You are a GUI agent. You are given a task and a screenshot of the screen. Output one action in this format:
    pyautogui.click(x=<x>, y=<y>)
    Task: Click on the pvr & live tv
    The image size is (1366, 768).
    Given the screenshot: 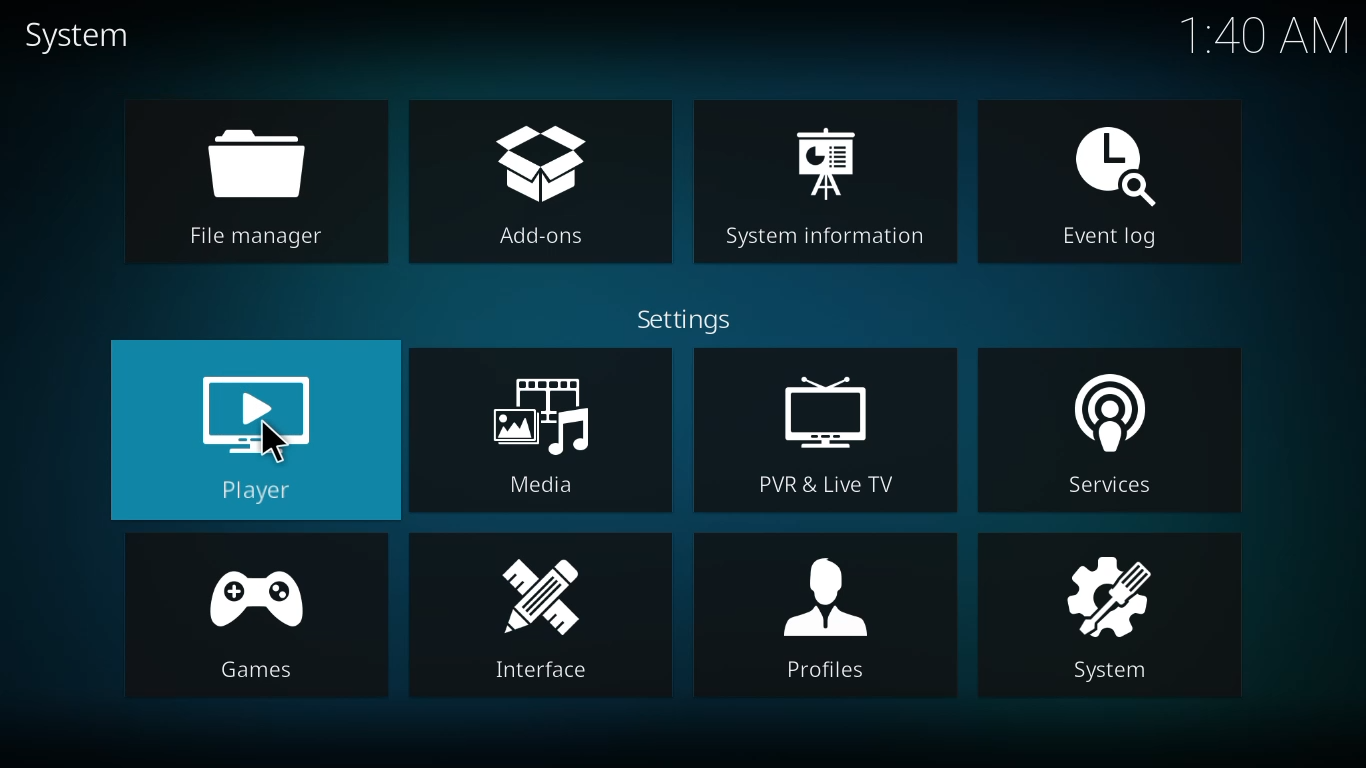 What is the action you would take?
    pyautogui.click(x=825, y=432)
    